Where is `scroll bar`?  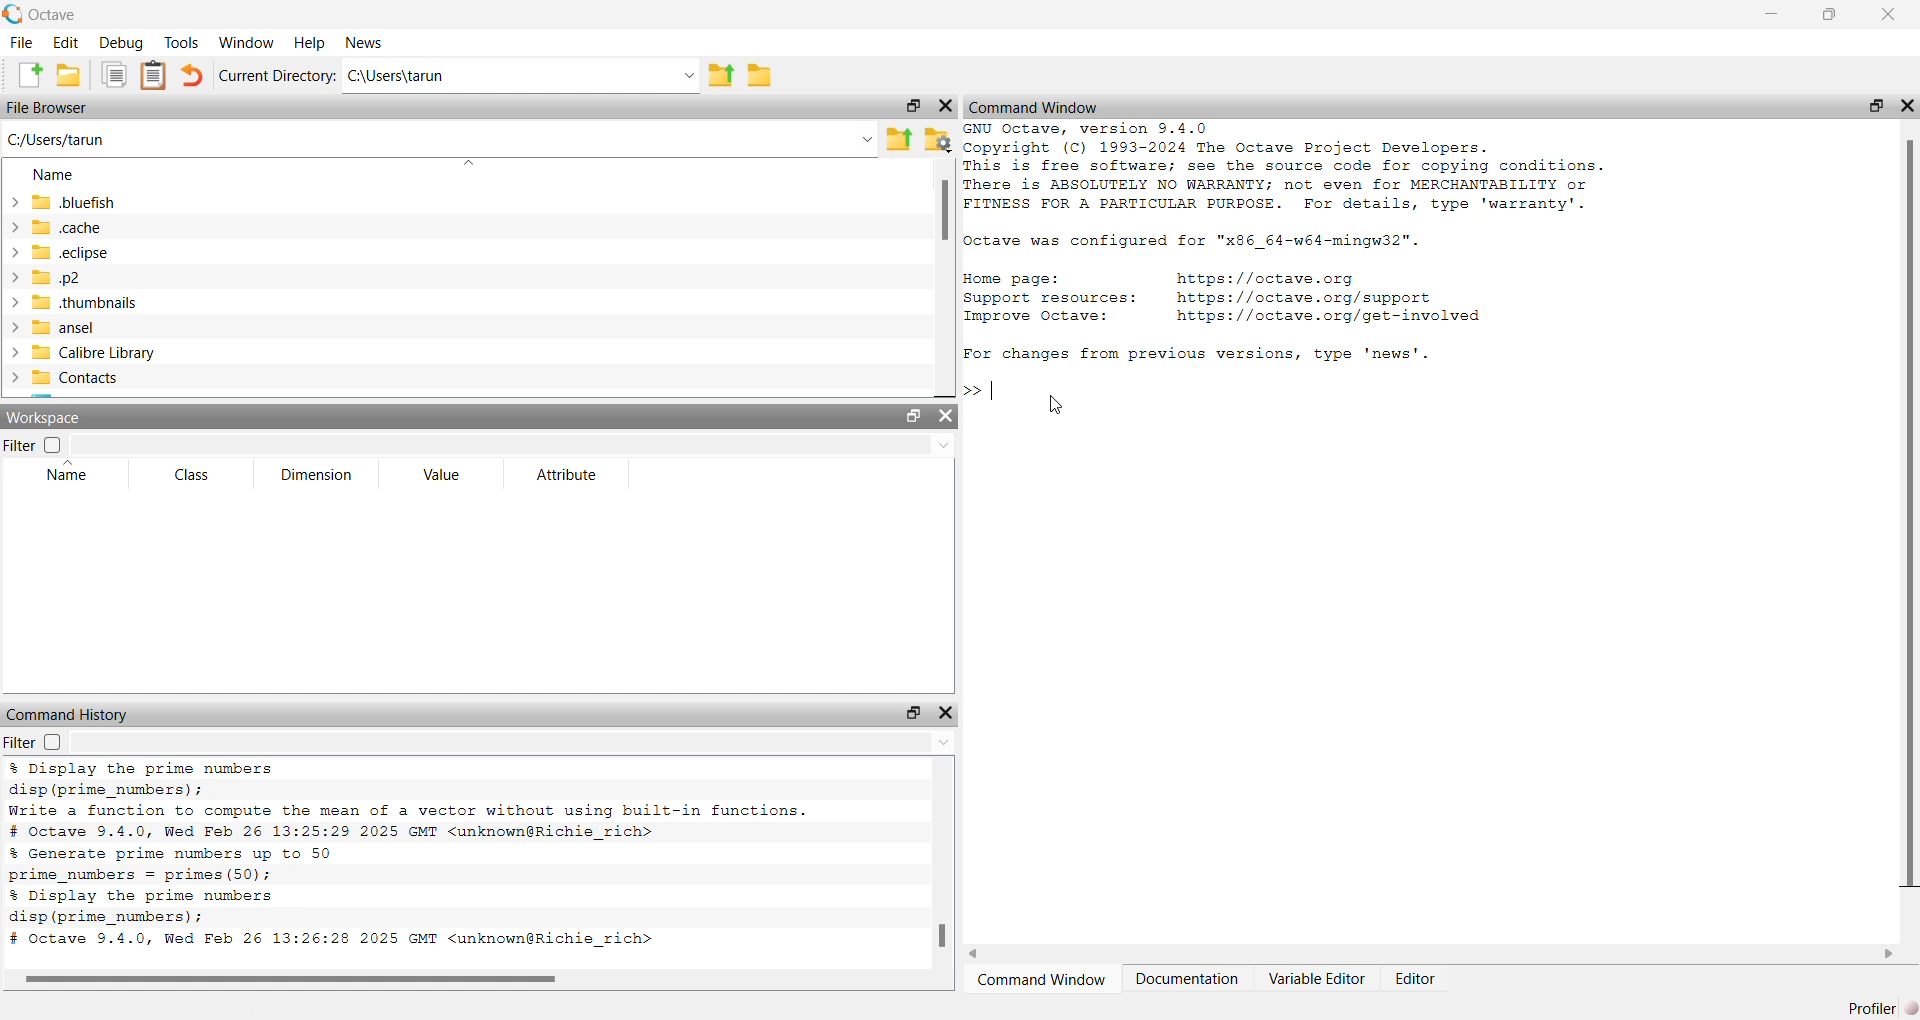 scroll bar is located at coordinates (945, 210).